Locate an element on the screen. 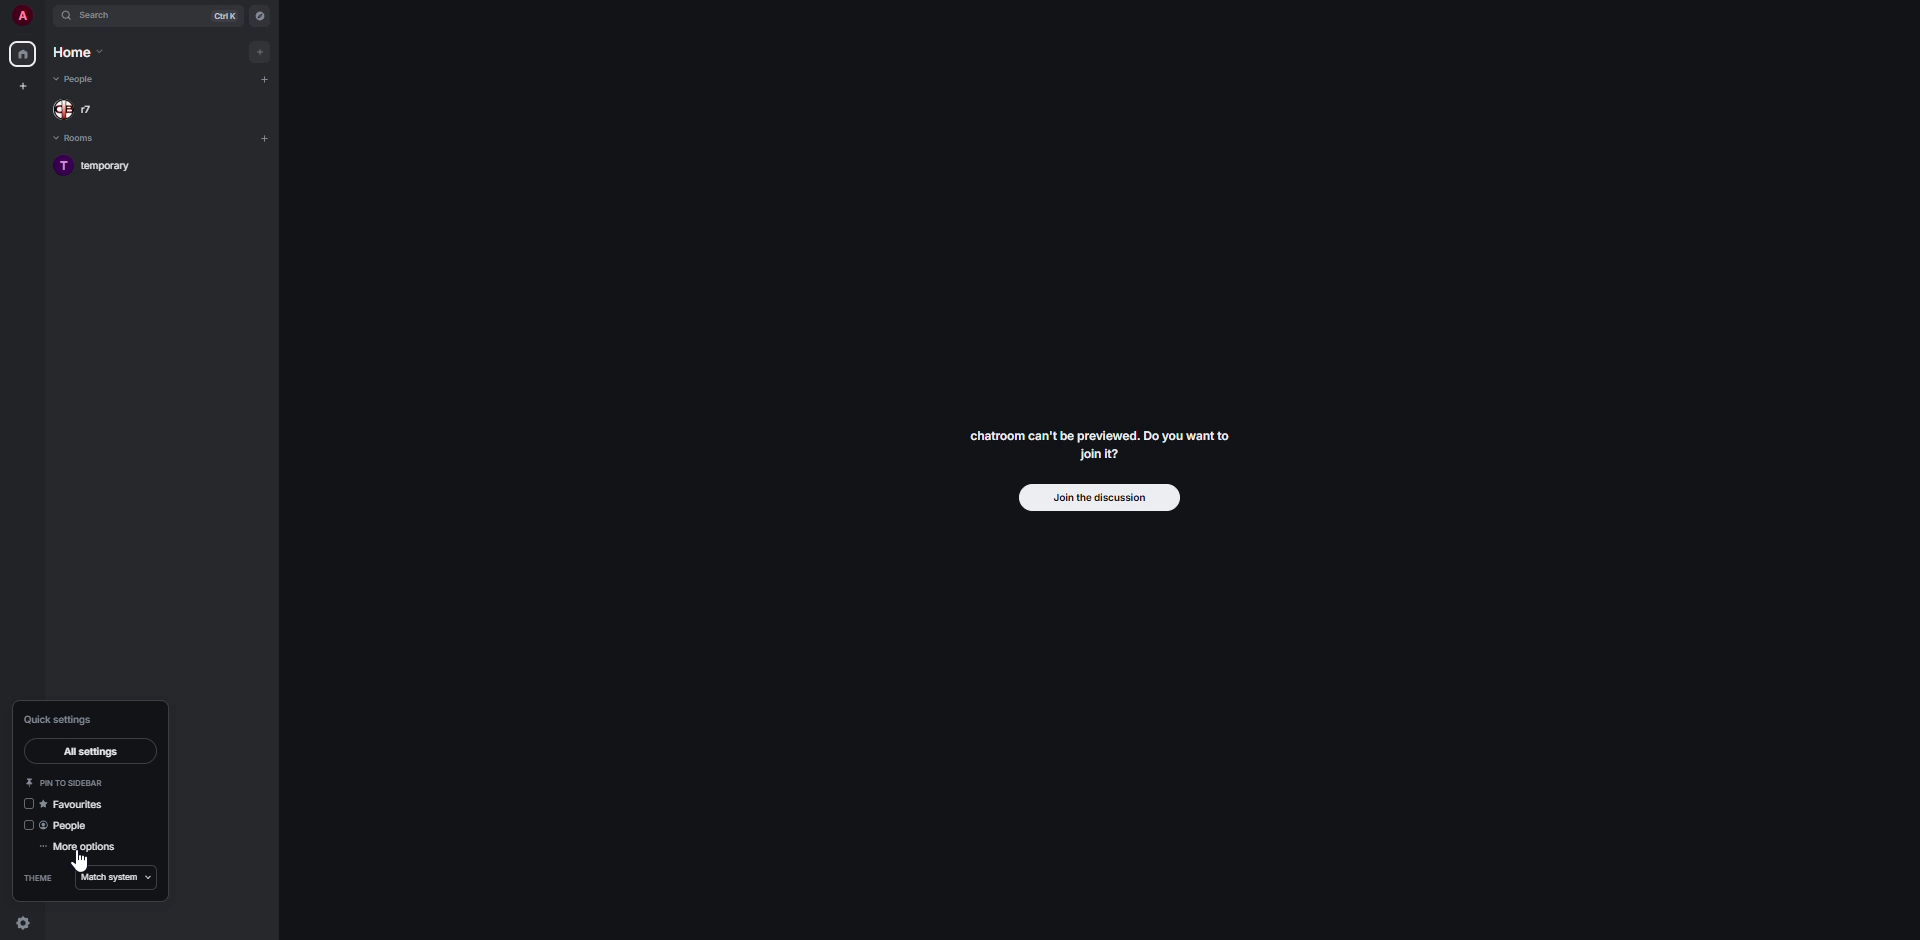 Image resolution: width=1920 pixels, height=940 pixels. room is located at coordinates (103, 167).